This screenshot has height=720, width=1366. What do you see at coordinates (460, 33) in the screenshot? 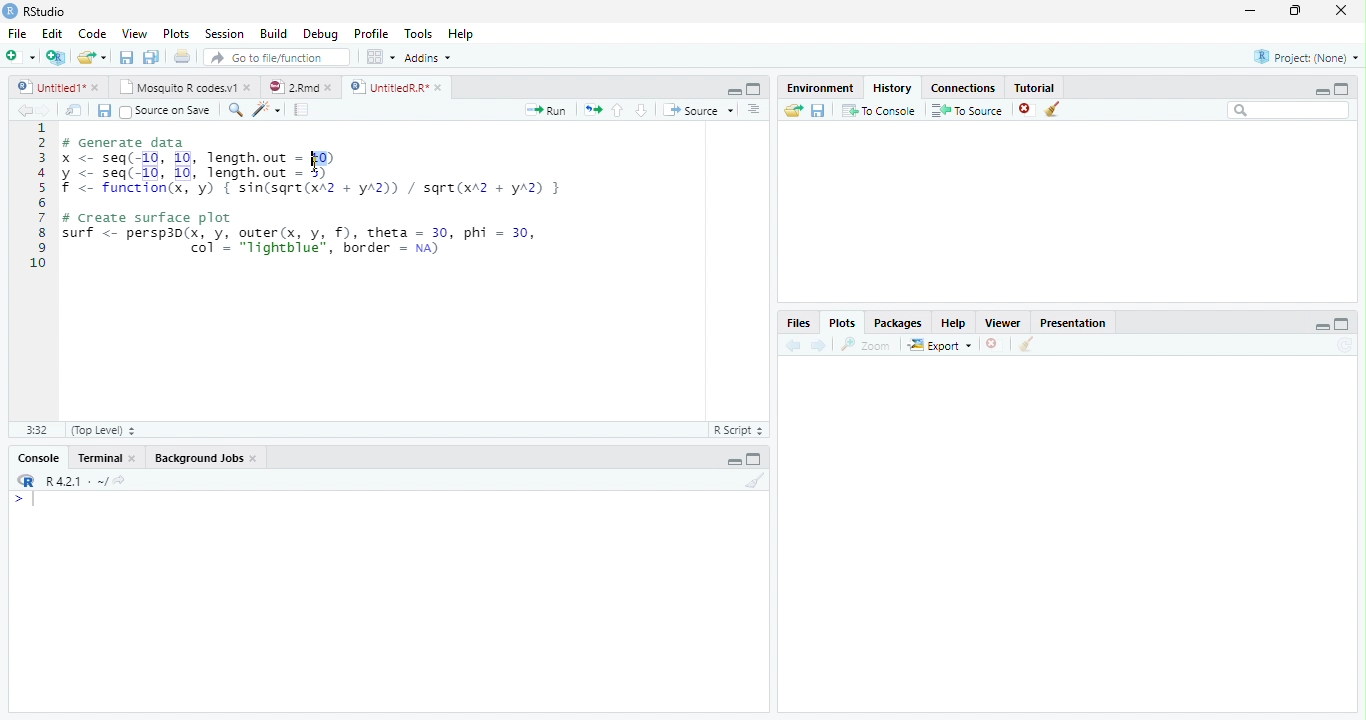
I see `Help` at bounding box center [460, 33].